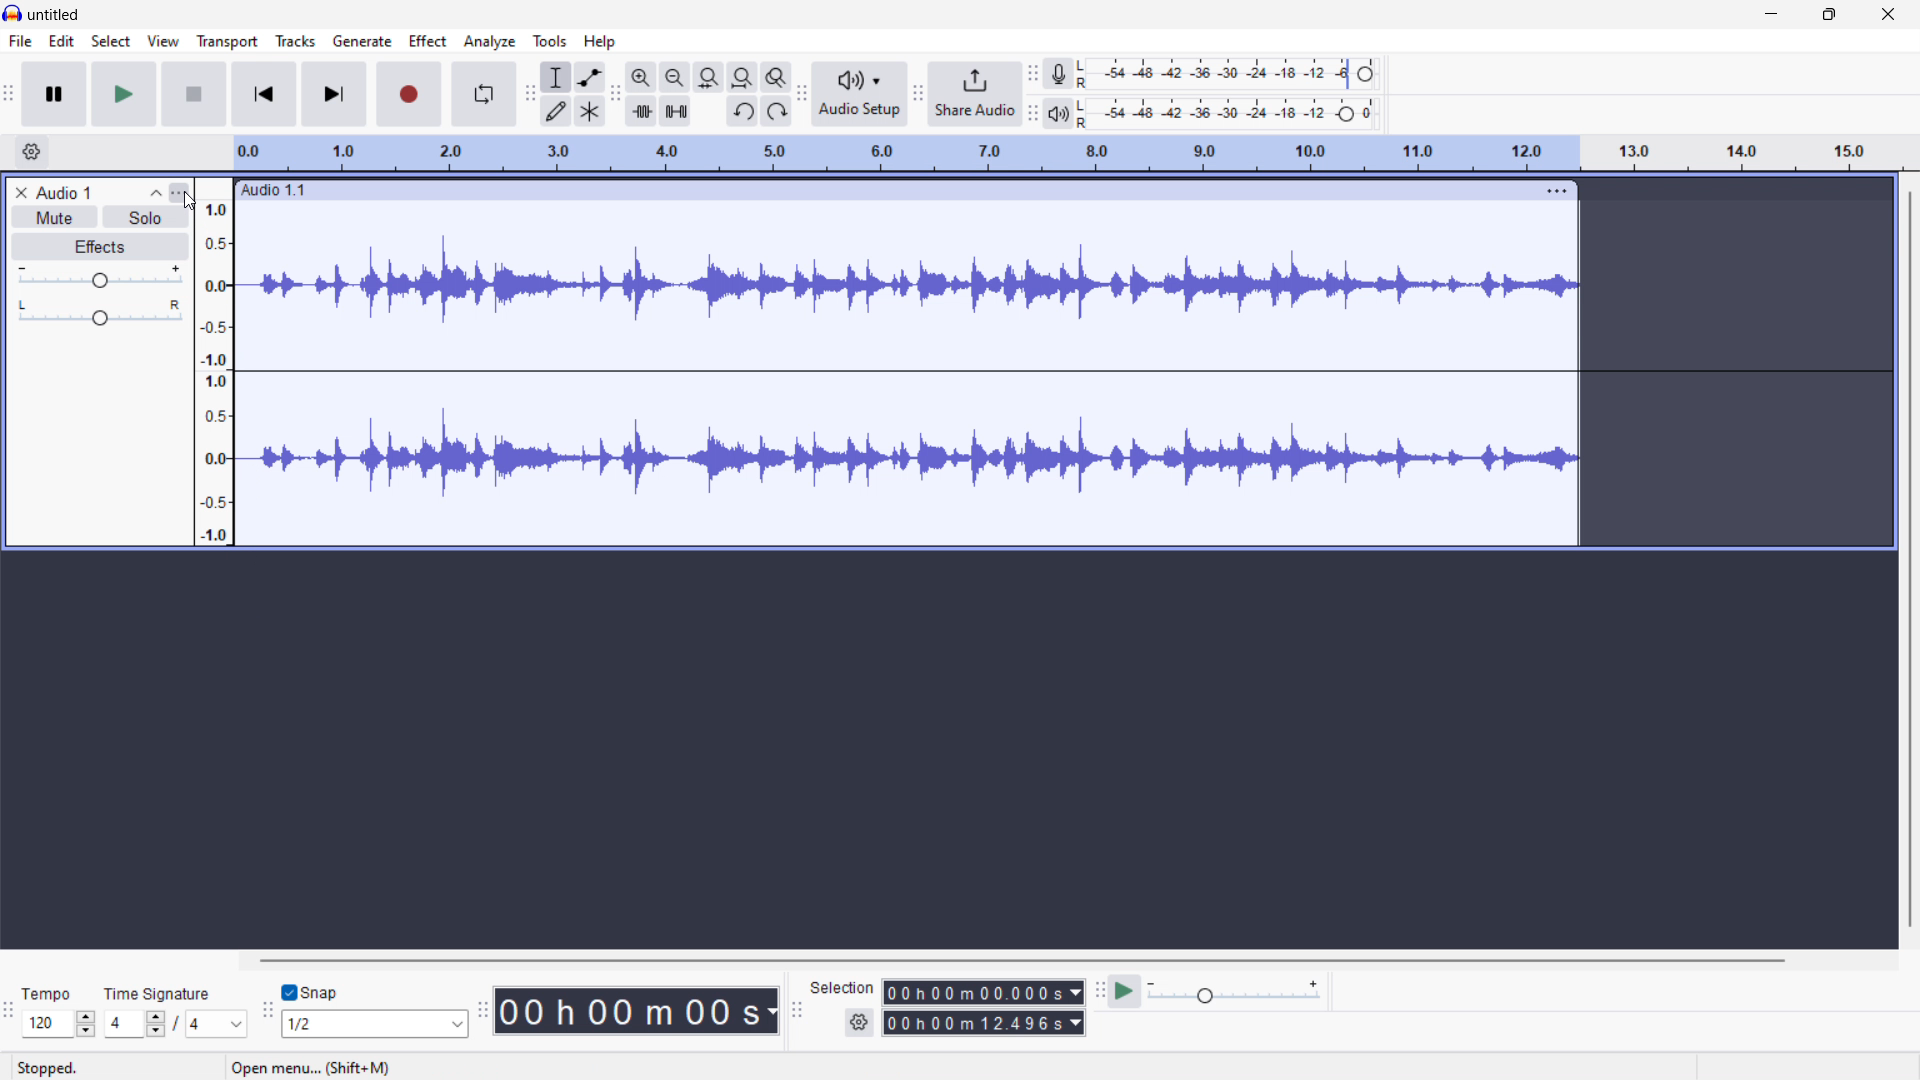 Image resolution: width=1920 pixels, height=1080 pixels. What do you see at coordinates (111, 41) in the screenshot?
I see `select` at bounding box center [111, 41].